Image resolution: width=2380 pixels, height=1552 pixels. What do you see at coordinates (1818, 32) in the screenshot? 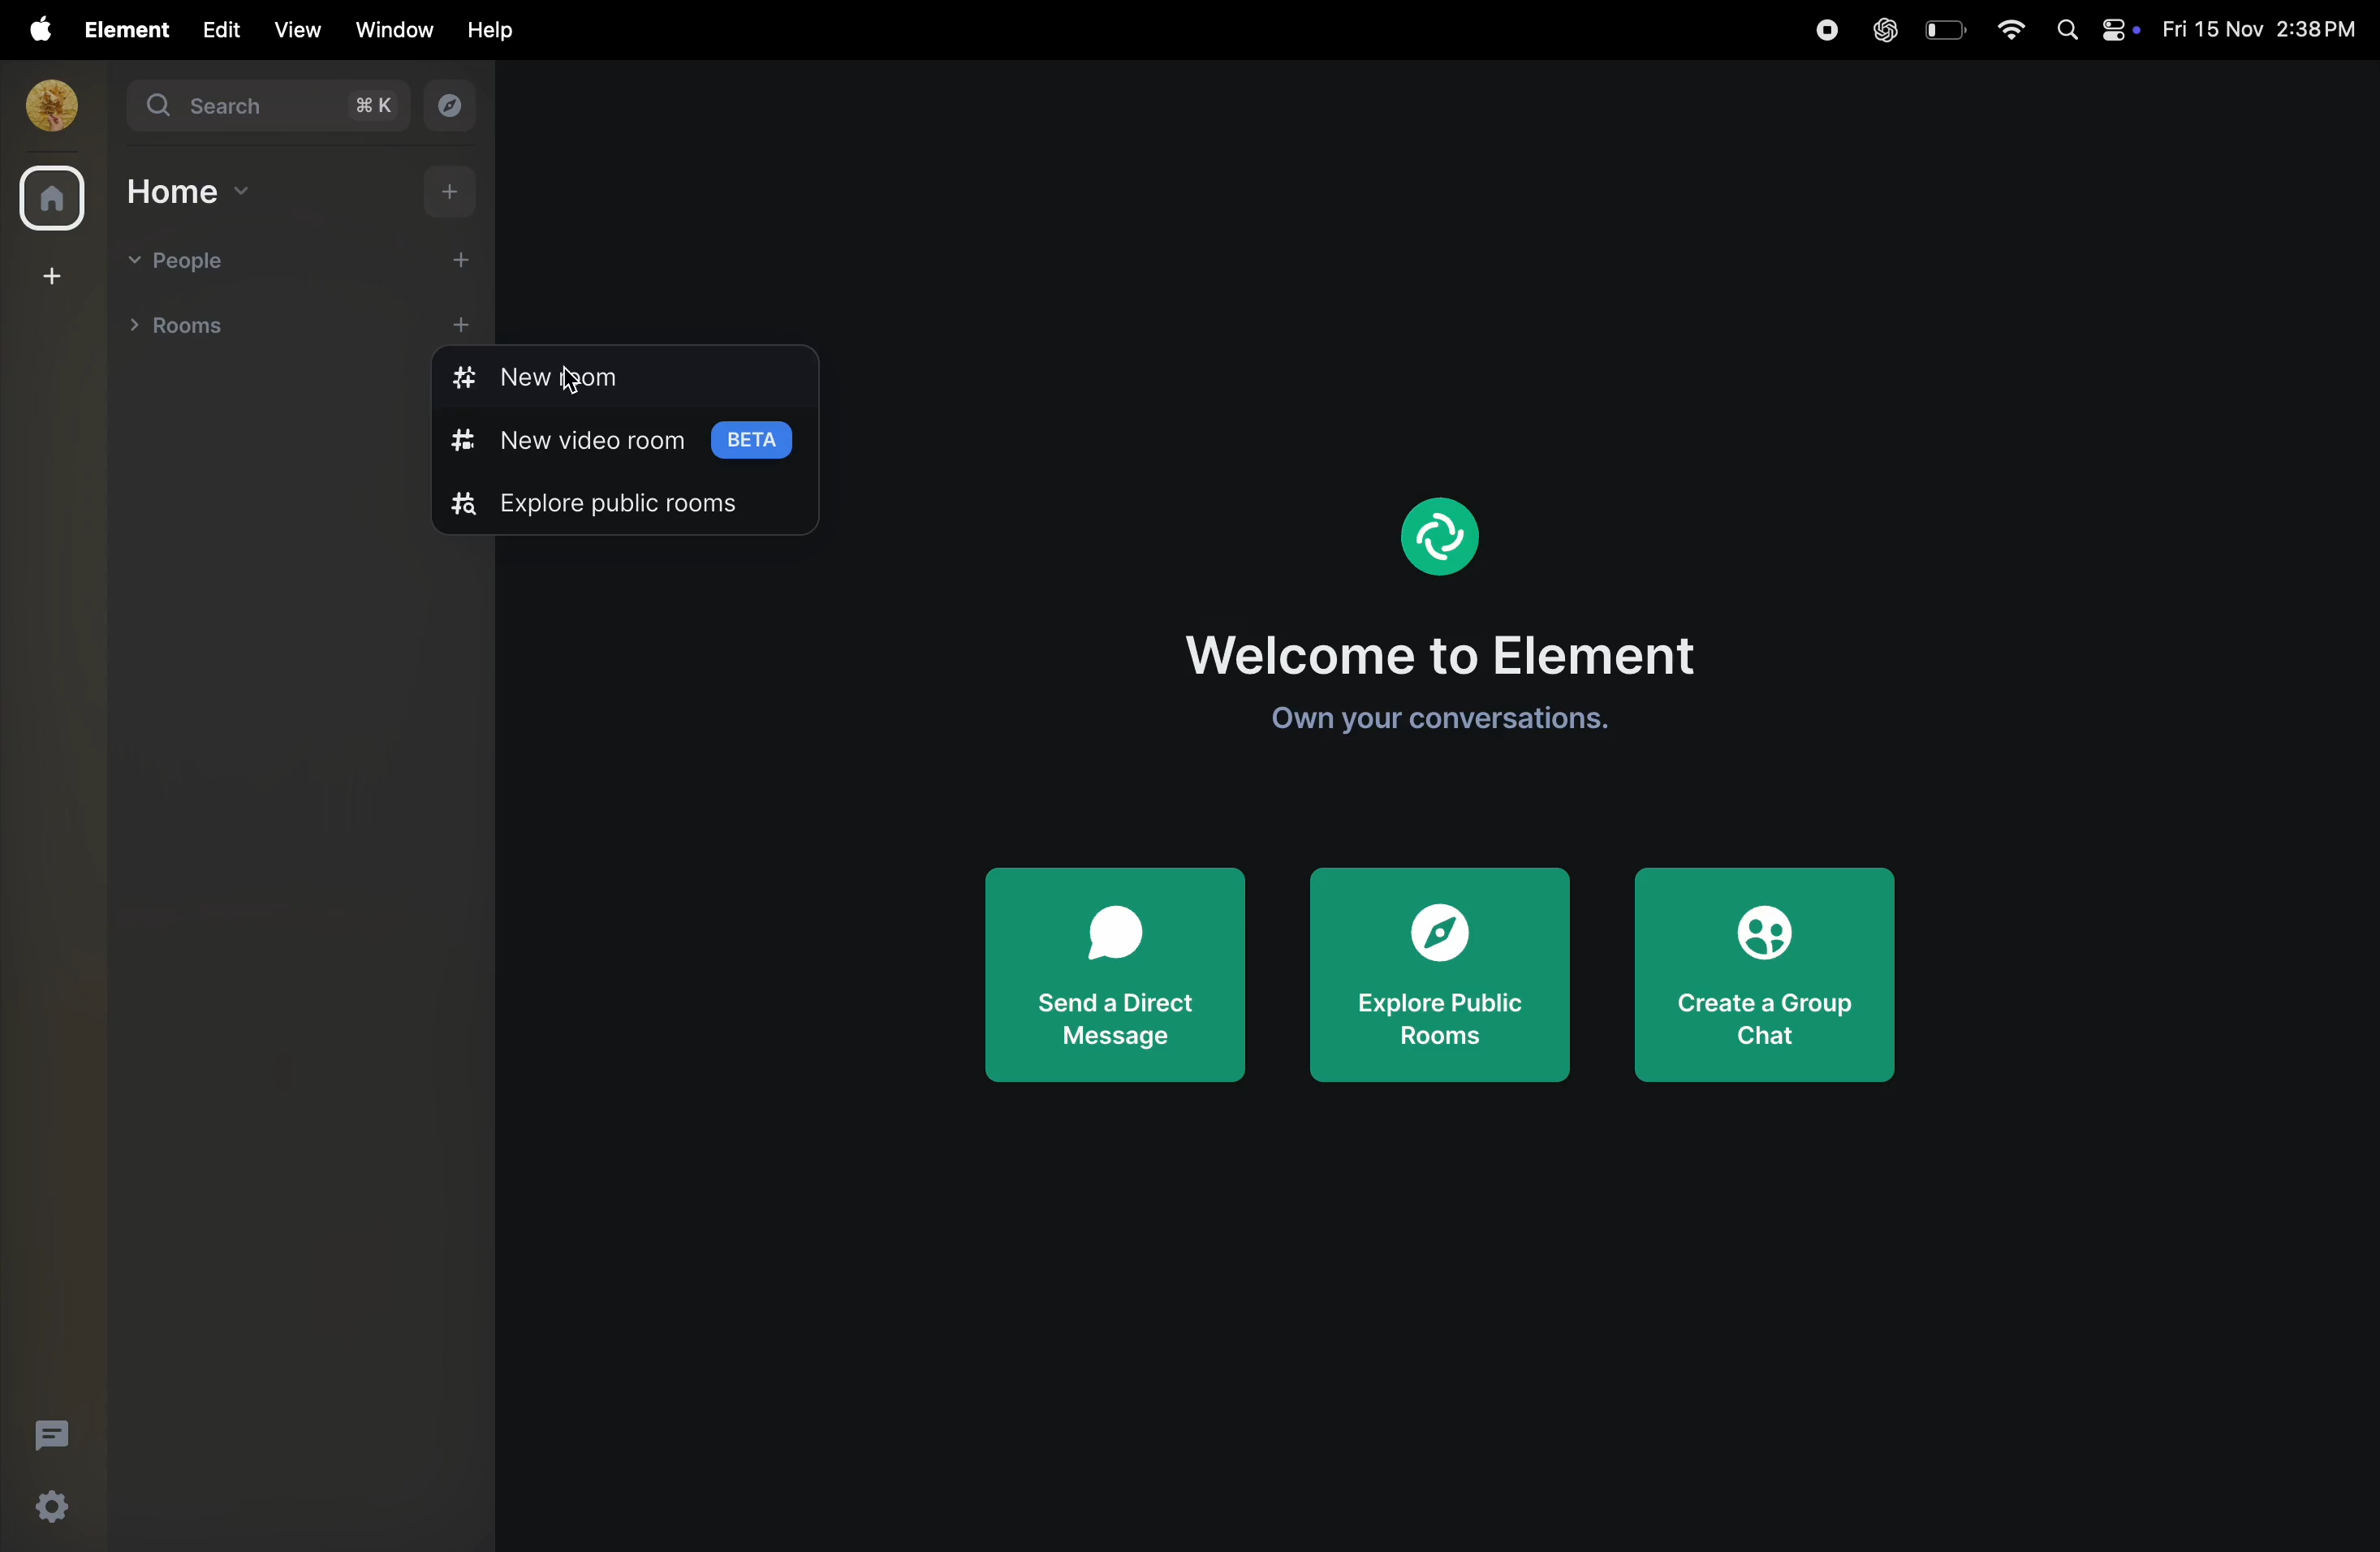
I see `record` at bounding box center [1818, 32].